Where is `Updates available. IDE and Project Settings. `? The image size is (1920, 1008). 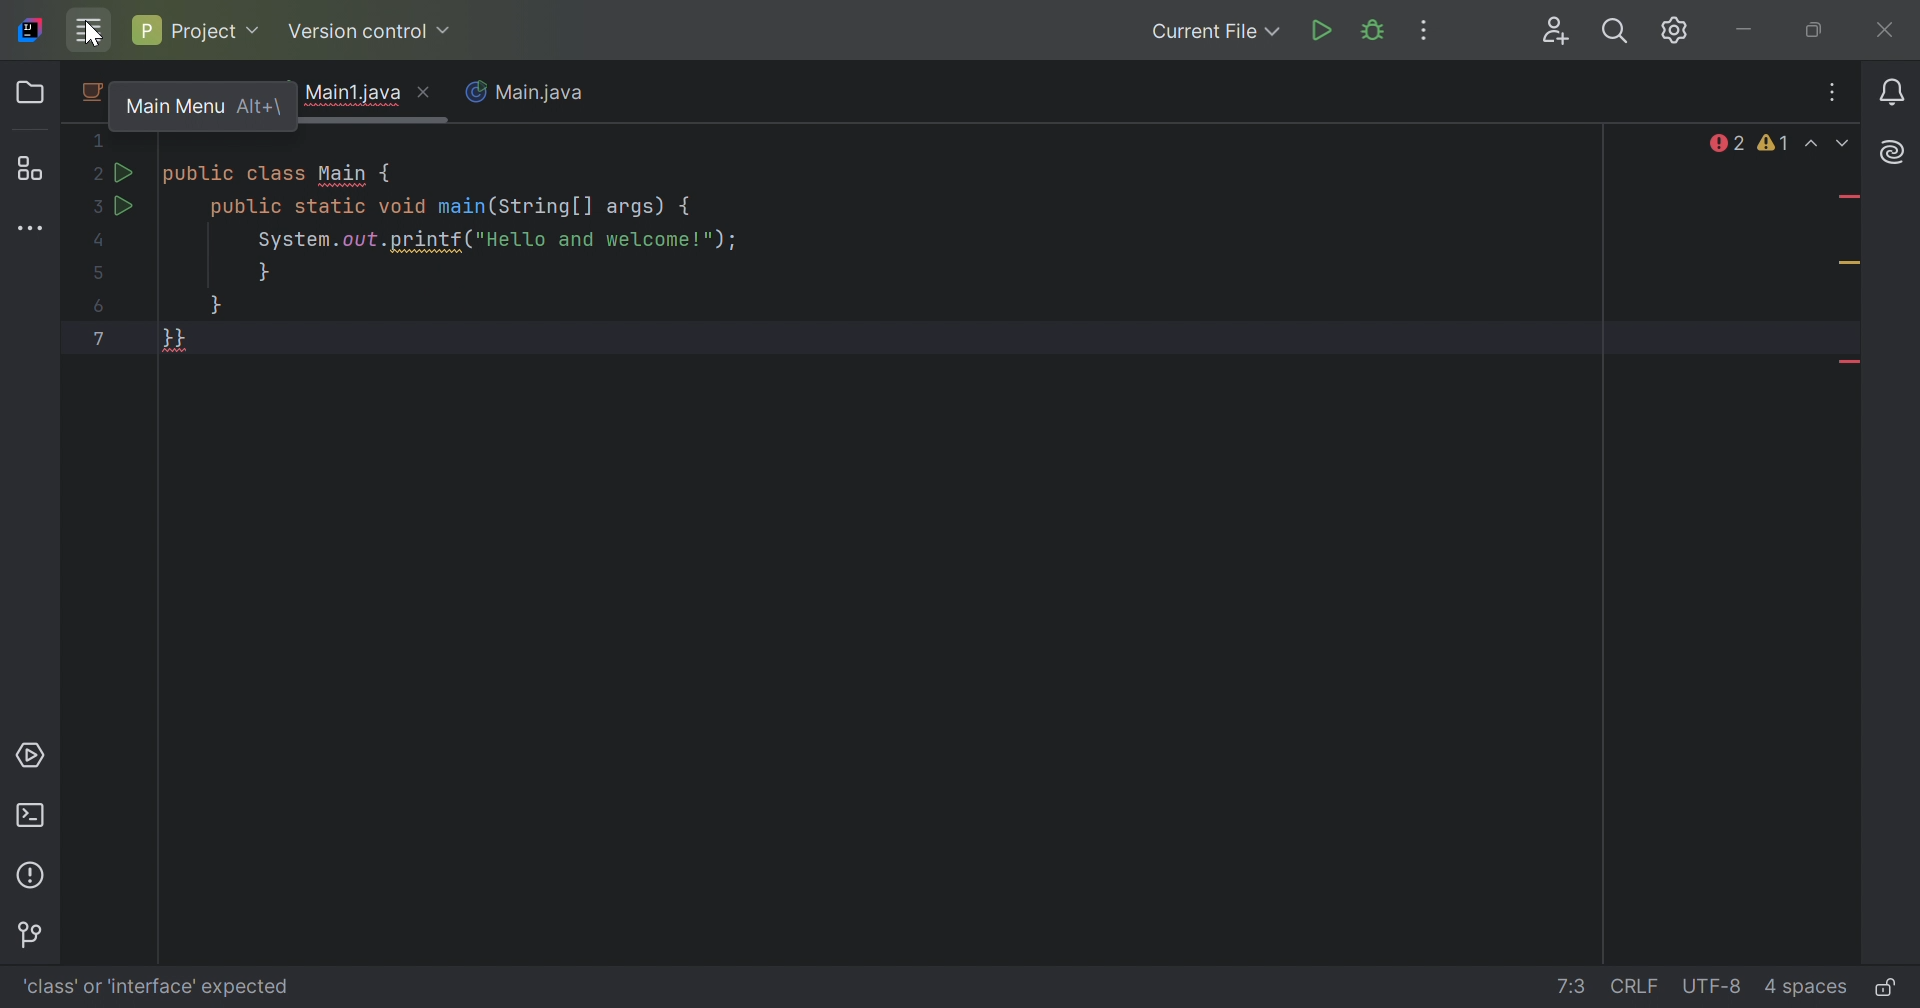 Updates available. IDE and Project Settings.  is located at coordinates (1678, 31).